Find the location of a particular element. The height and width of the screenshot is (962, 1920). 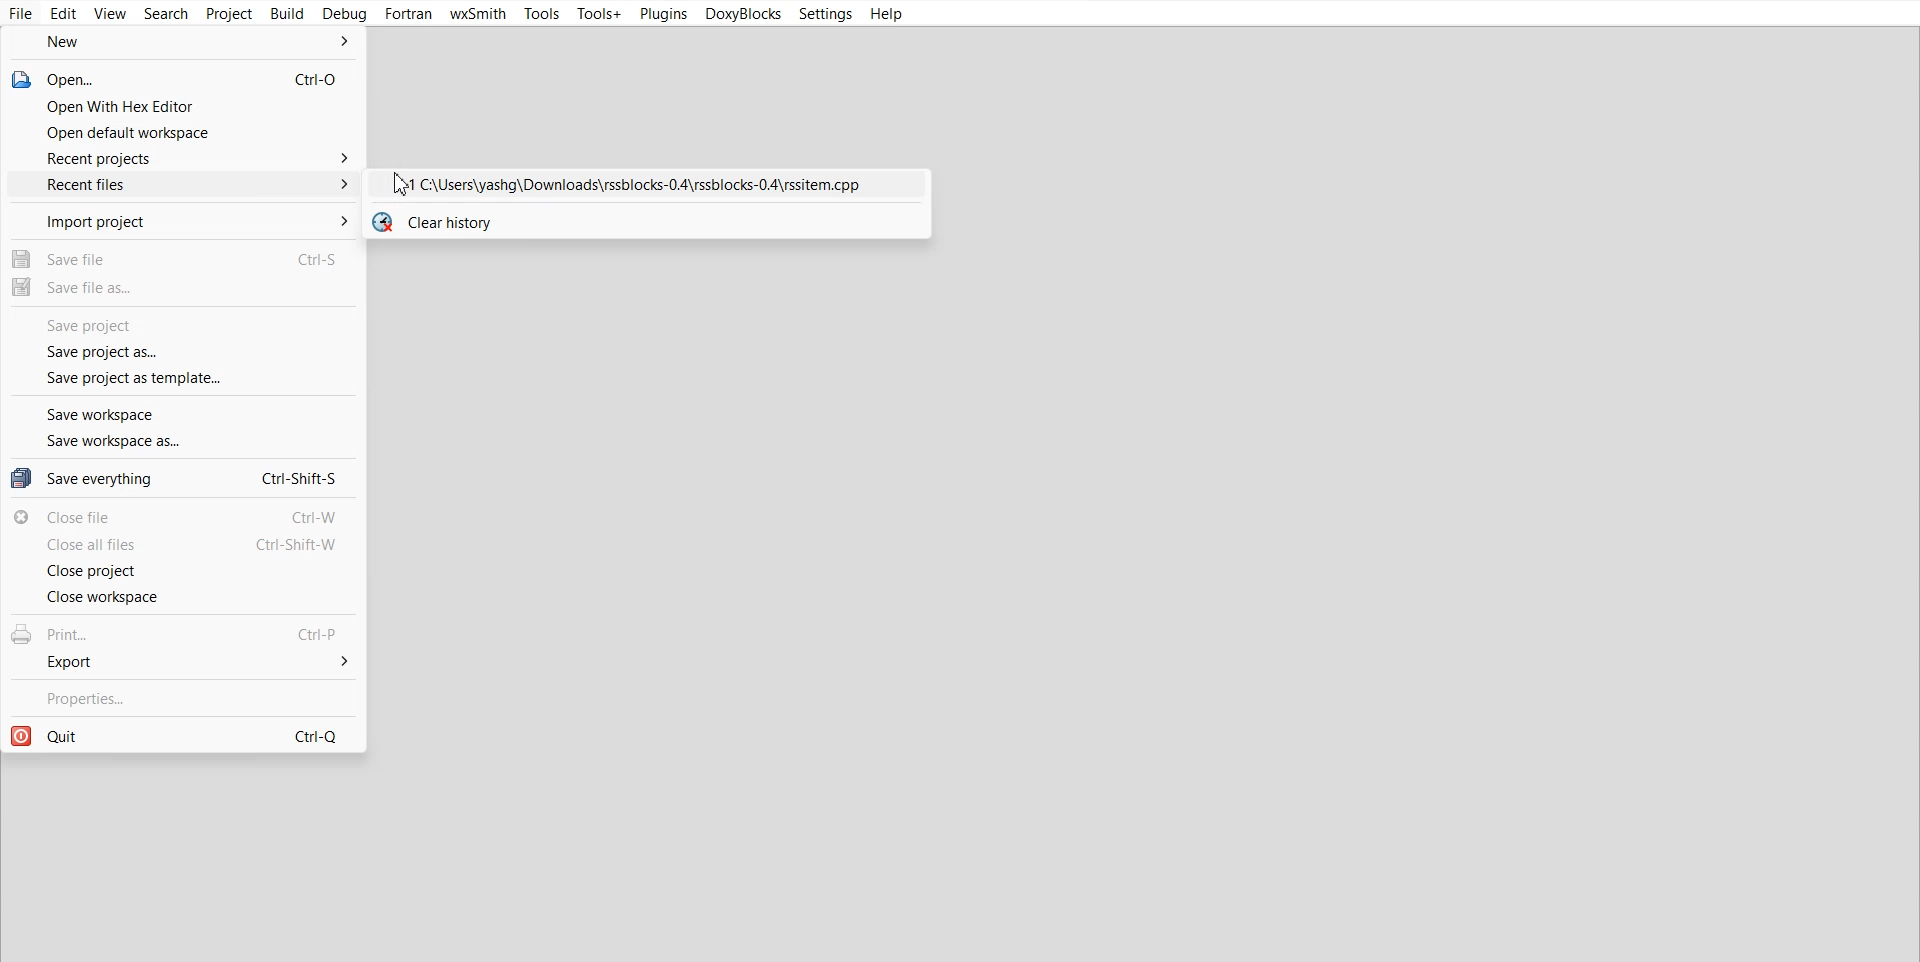

wxSmith is located at coordinates (477, 14).